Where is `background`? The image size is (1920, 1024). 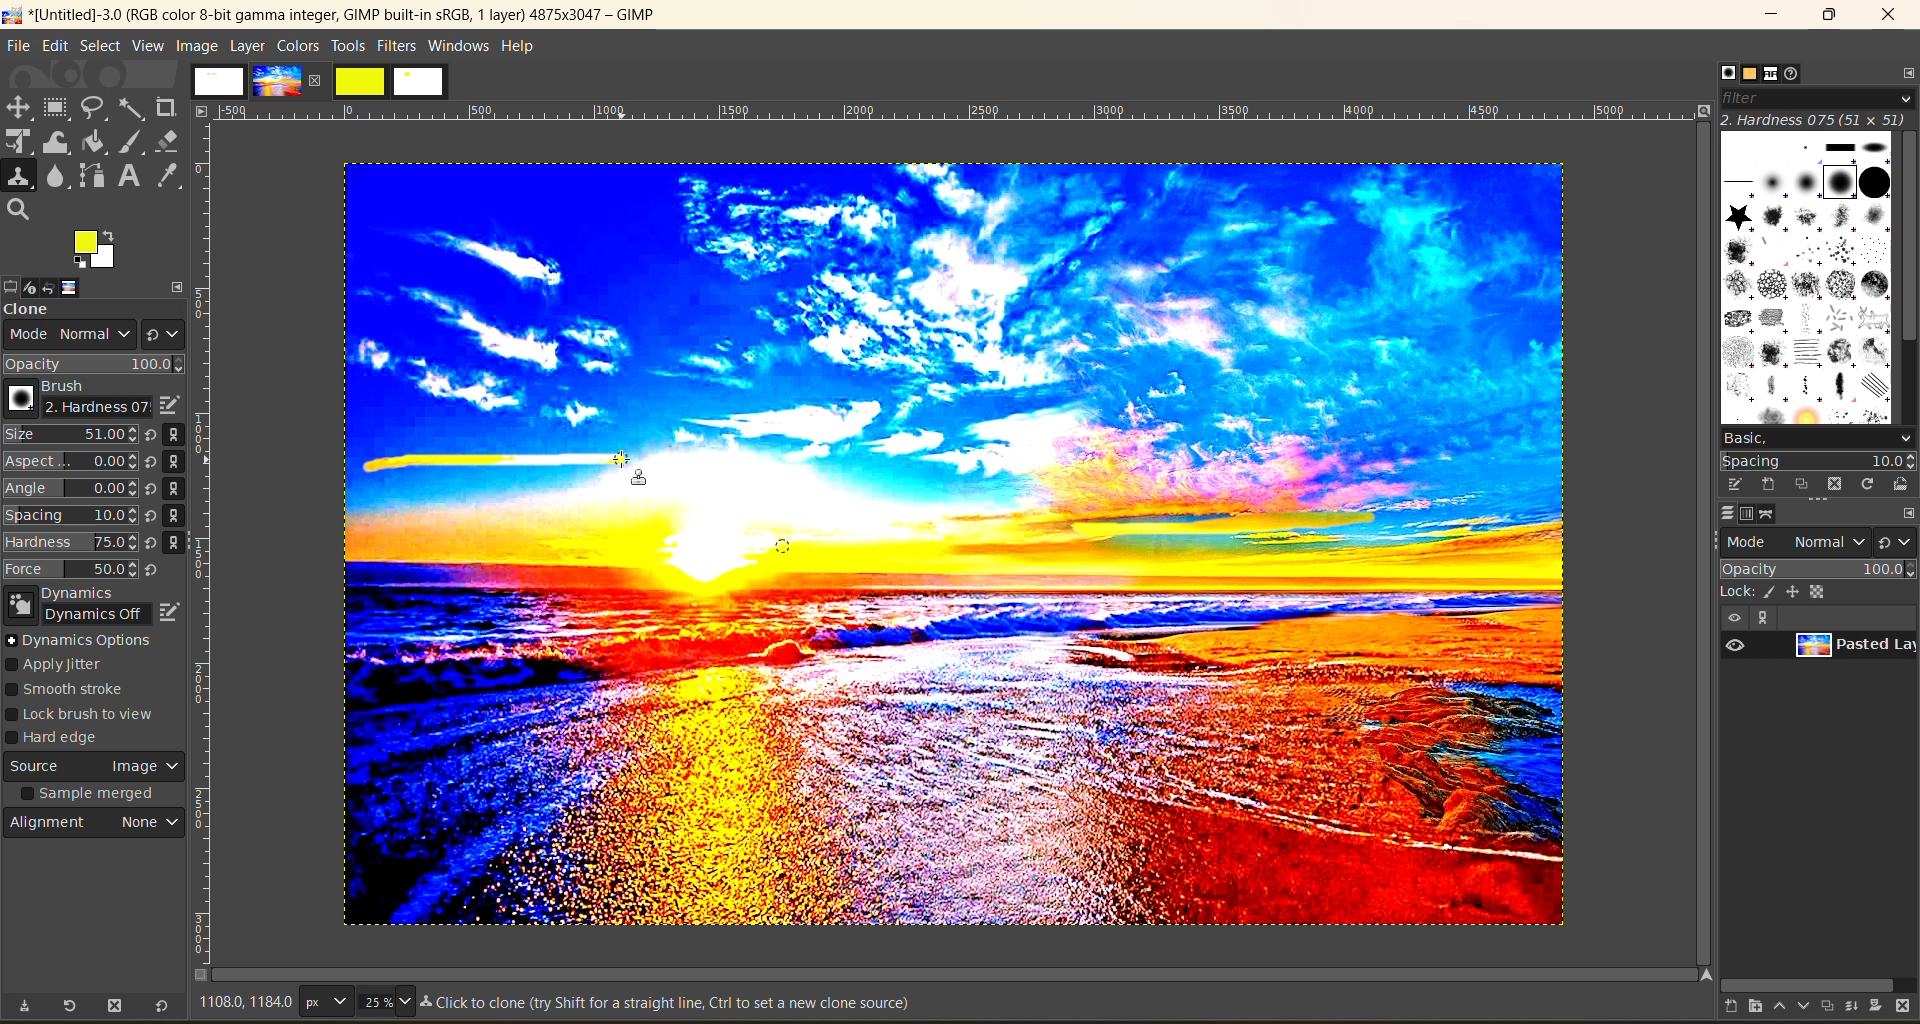
background is located at coordinates (1822, 591).